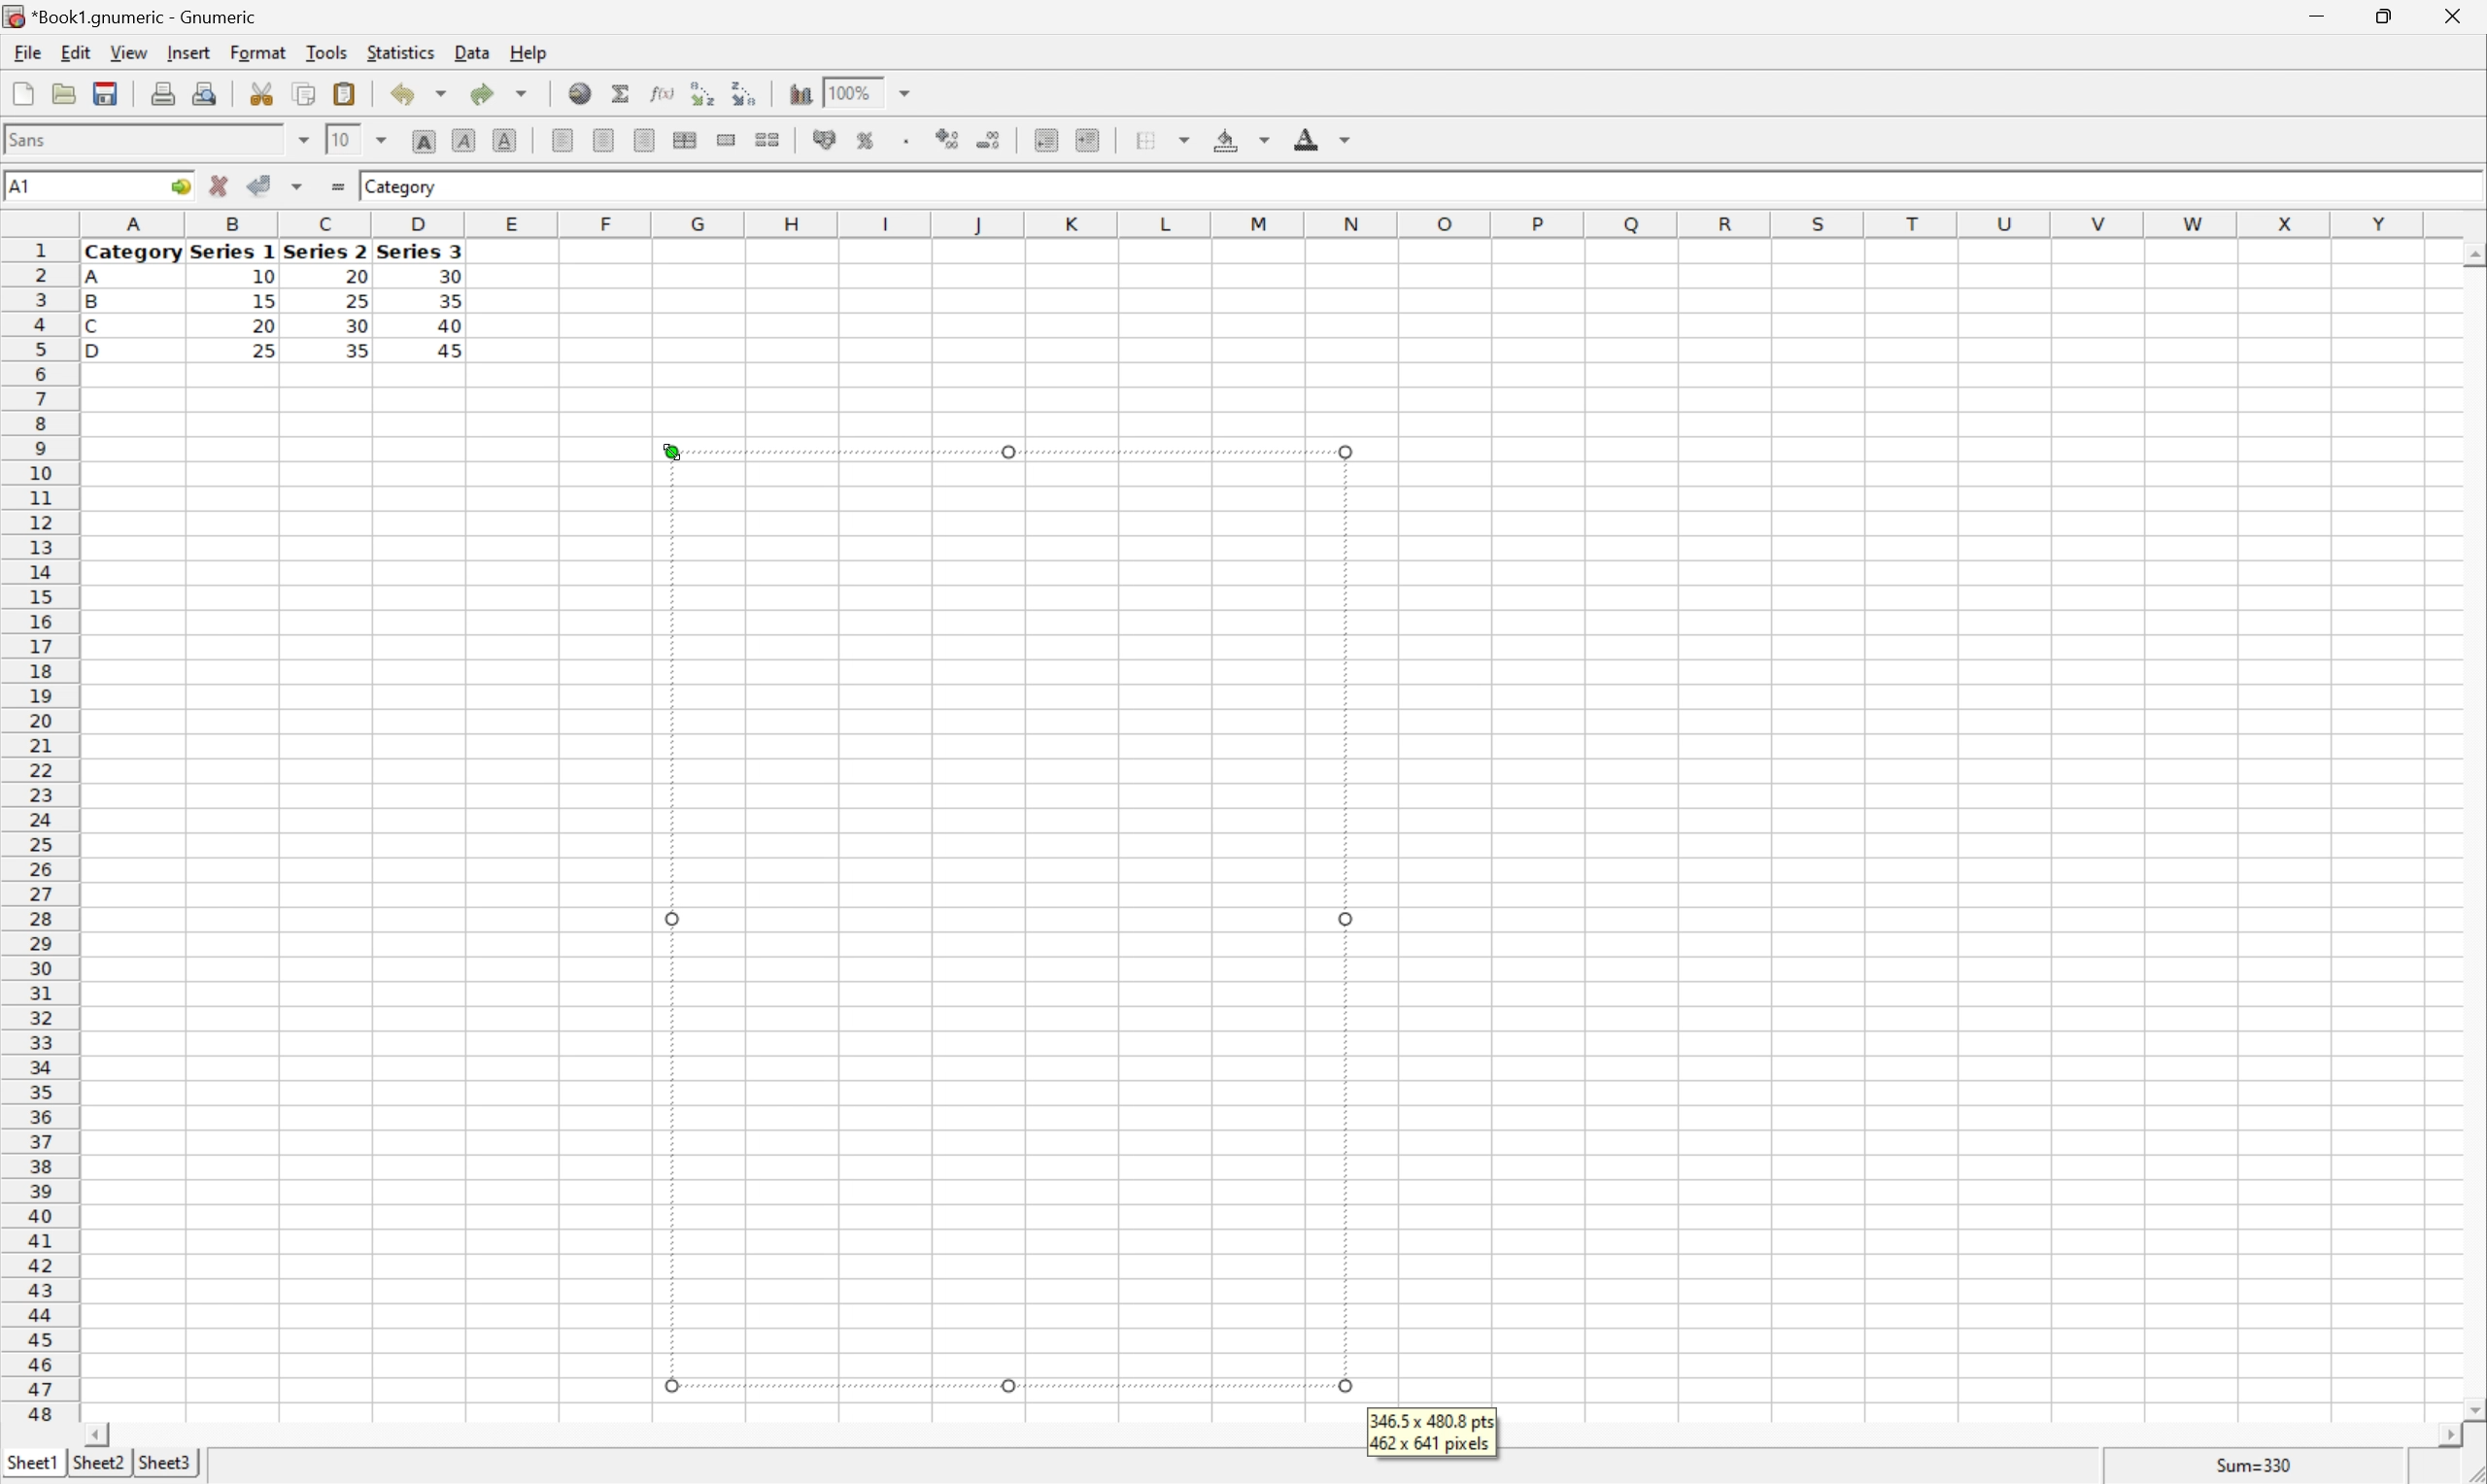 This screenshot has width=2487, height=1484. Describe the element at coordinates (425, 138) in the screenshot. I see `Bold` at that location.